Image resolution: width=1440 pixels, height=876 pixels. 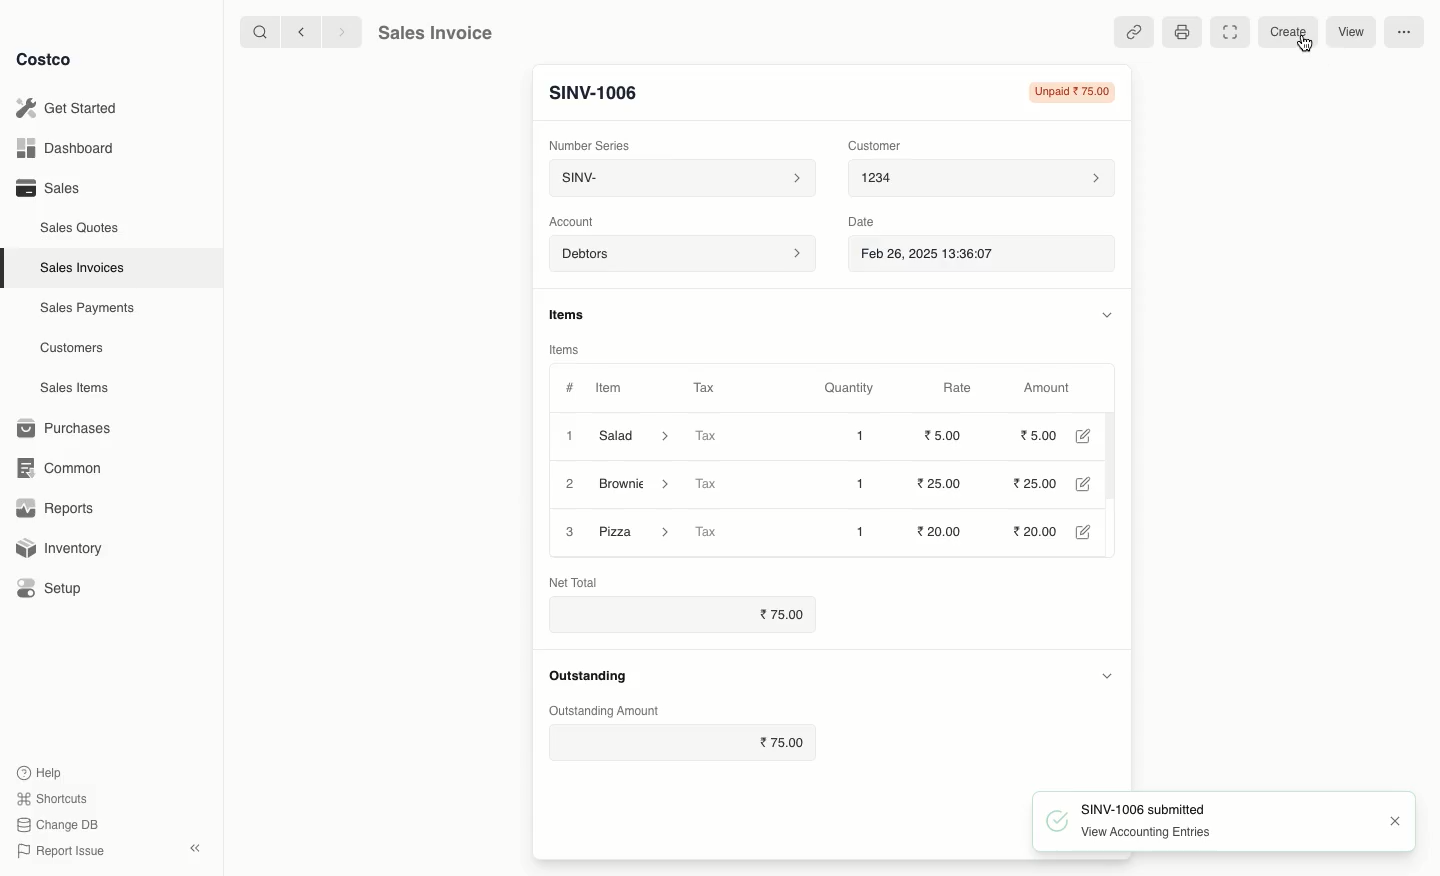 I want to click on 1234, so click(x=973, y=179).